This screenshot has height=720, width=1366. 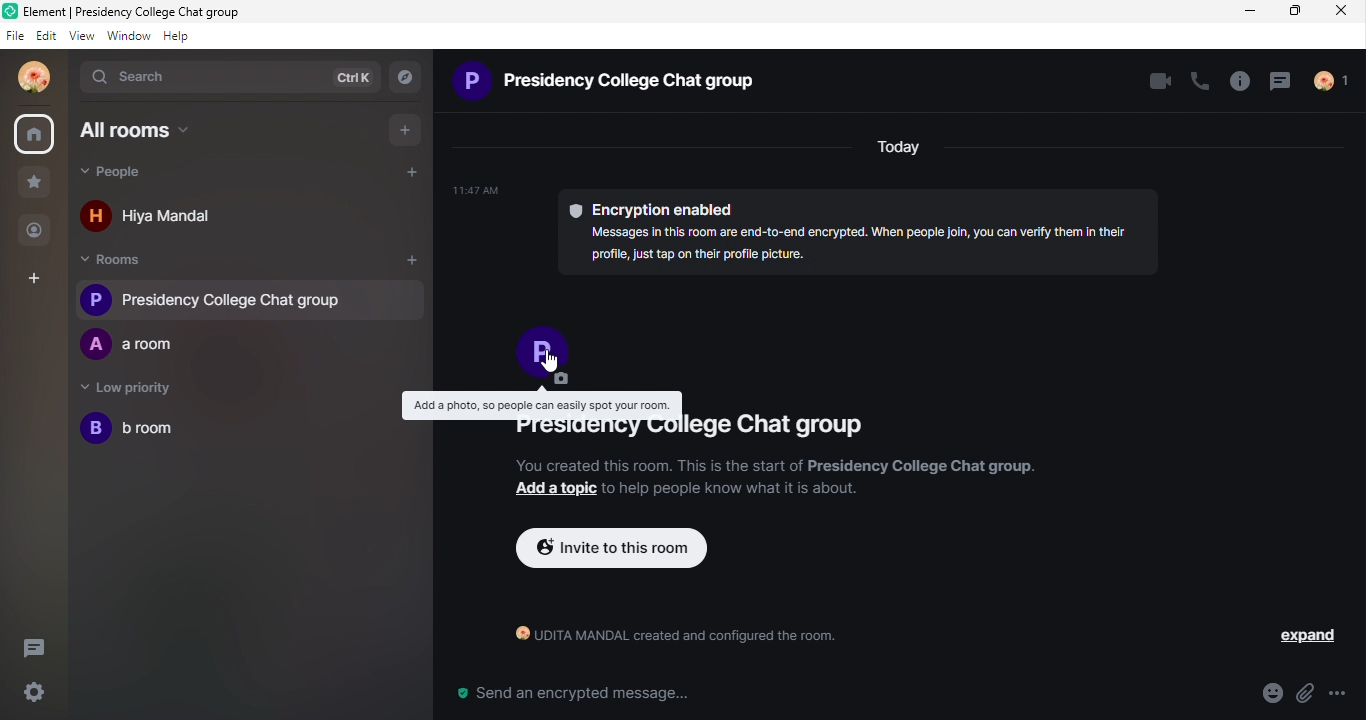 What do you see at coordinates (164, 213) in the screenshot?
I see `hiya mandal` at bounding box center [164, 213].